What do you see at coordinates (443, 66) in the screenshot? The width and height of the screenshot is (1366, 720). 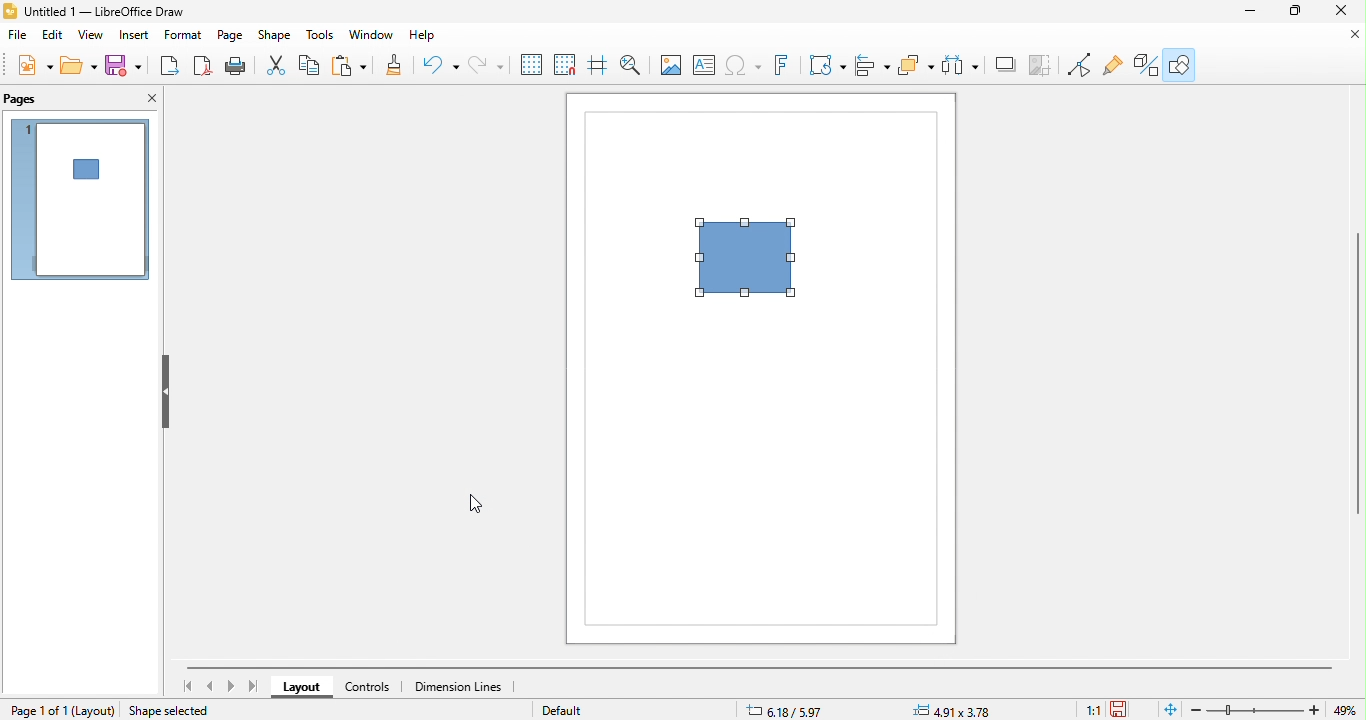 I see `undo` at bounding box center [443, 66].